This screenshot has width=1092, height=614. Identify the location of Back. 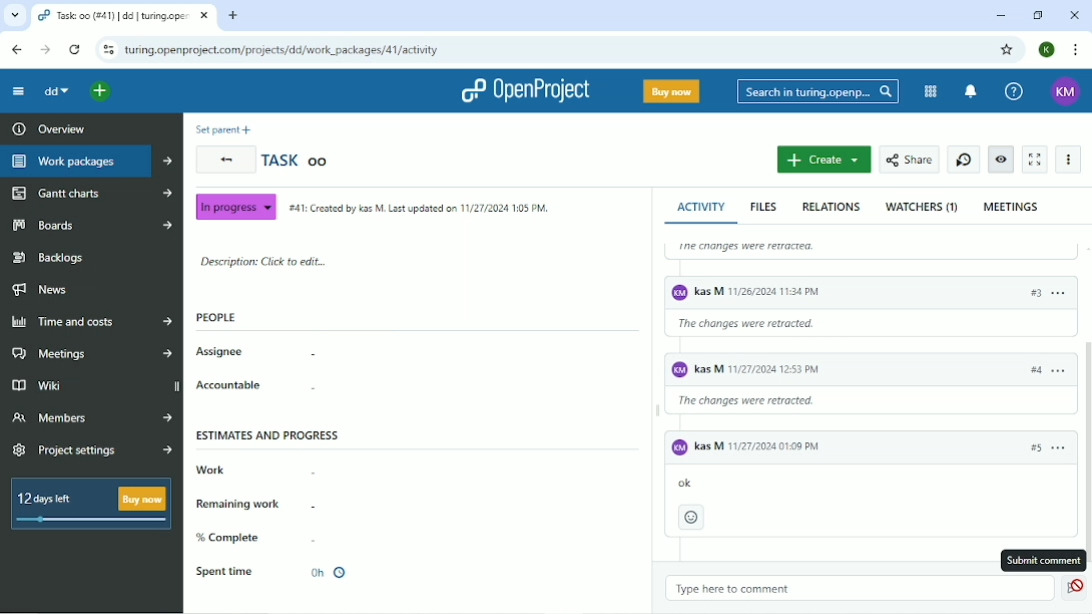
(226, 160).